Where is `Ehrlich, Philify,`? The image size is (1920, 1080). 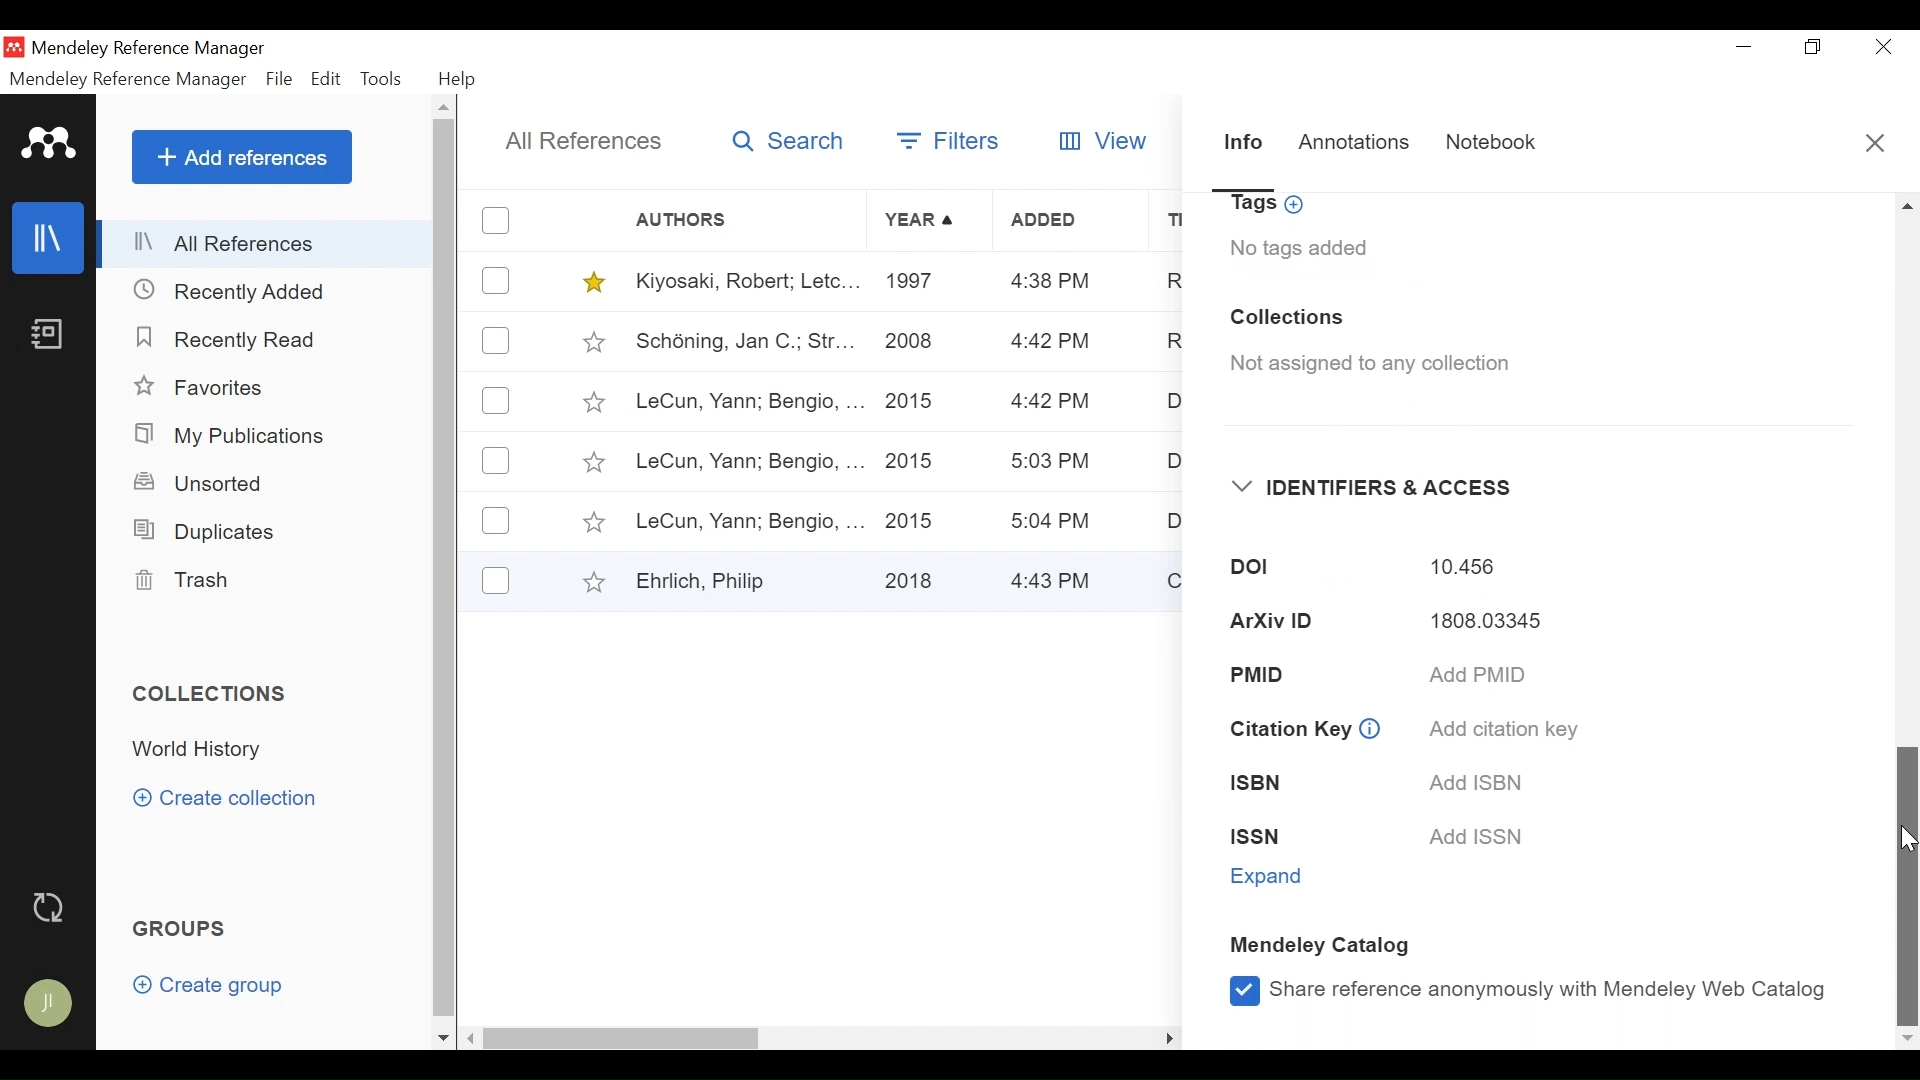
Ehrlich, Philify, is located at coordinates (746, 580).